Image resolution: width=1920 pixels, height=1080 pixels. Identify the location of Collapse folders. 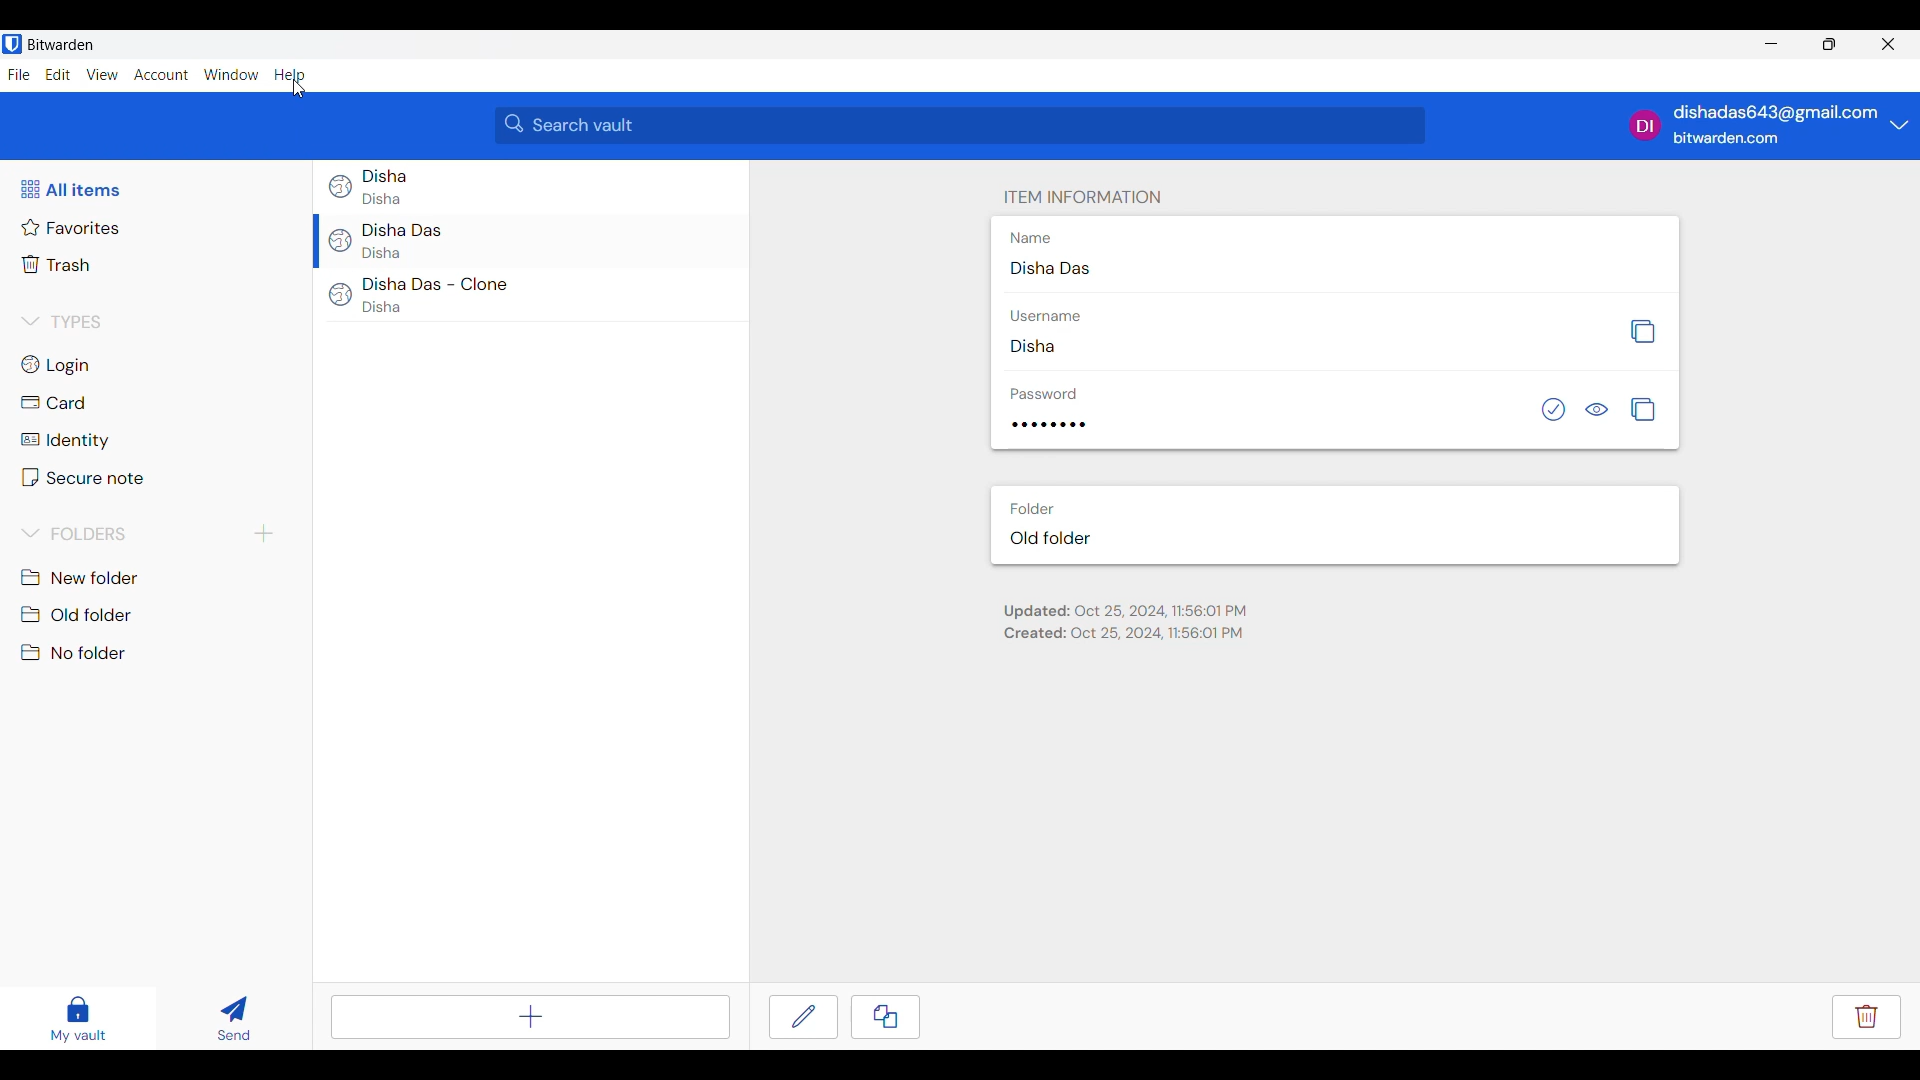
(76, 533).